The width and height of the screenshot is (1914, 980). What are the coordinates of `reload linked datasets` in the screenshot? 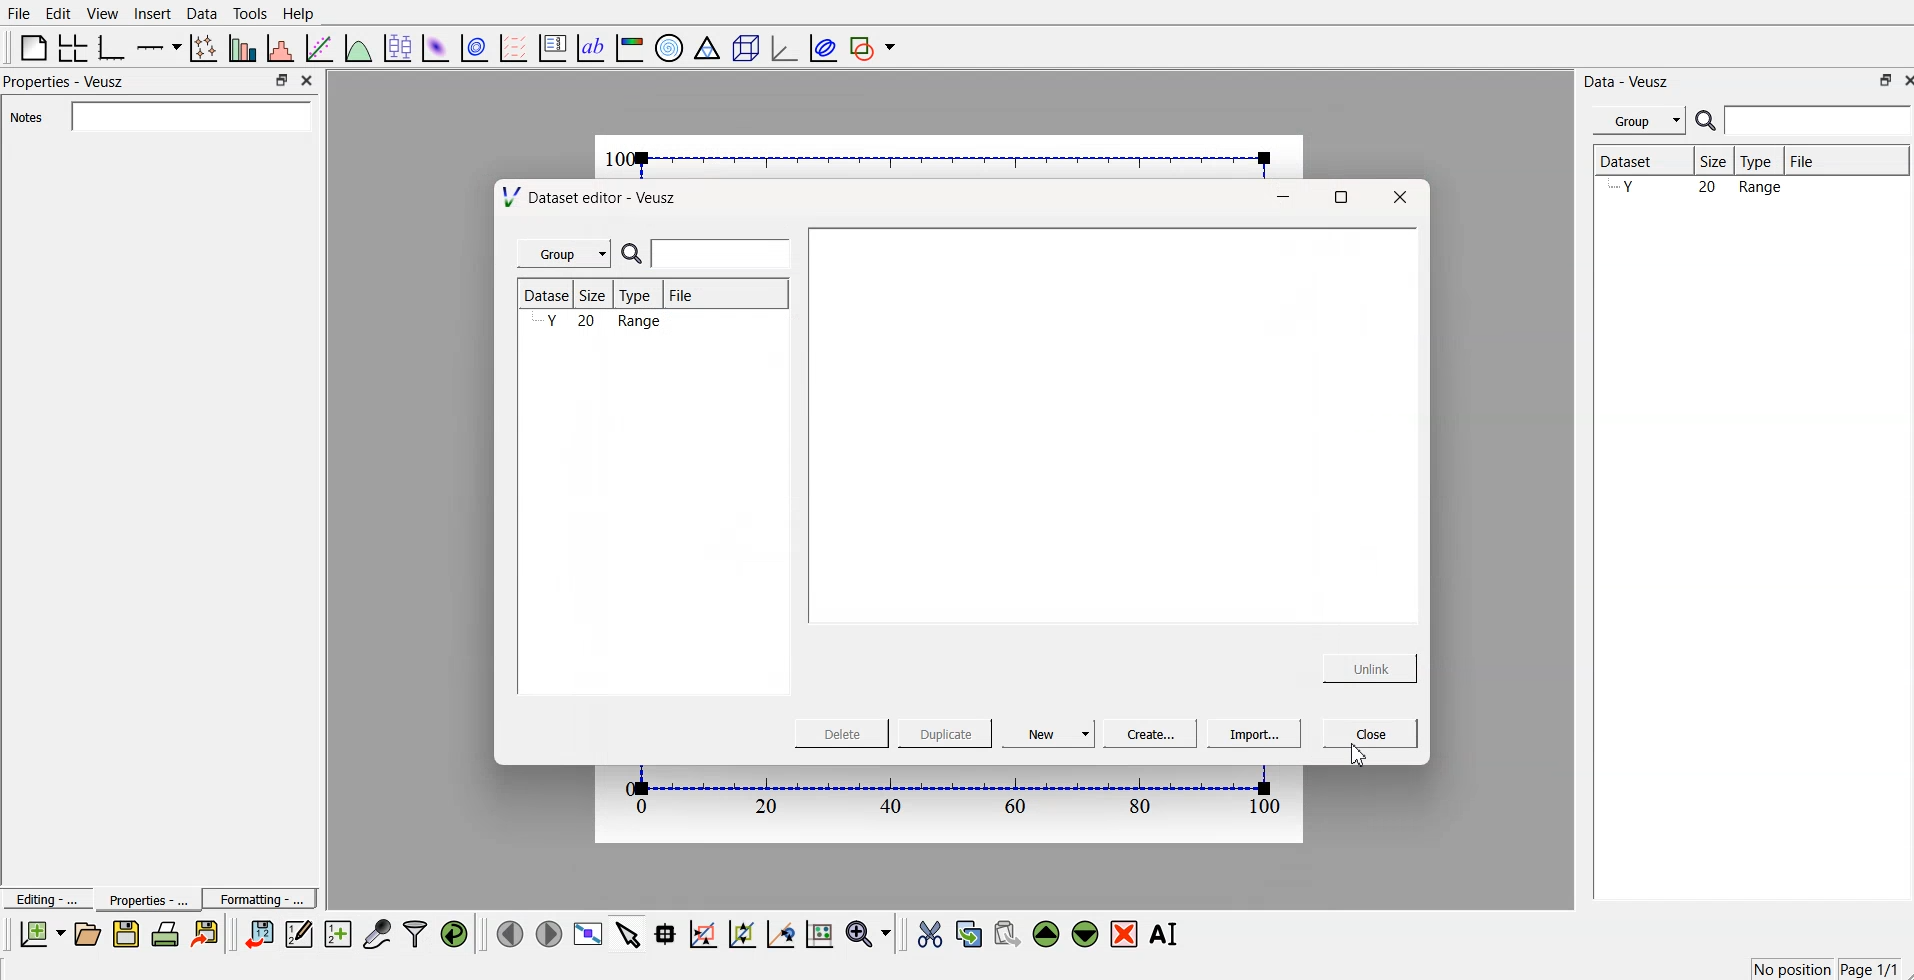 It's located at (457, 932).